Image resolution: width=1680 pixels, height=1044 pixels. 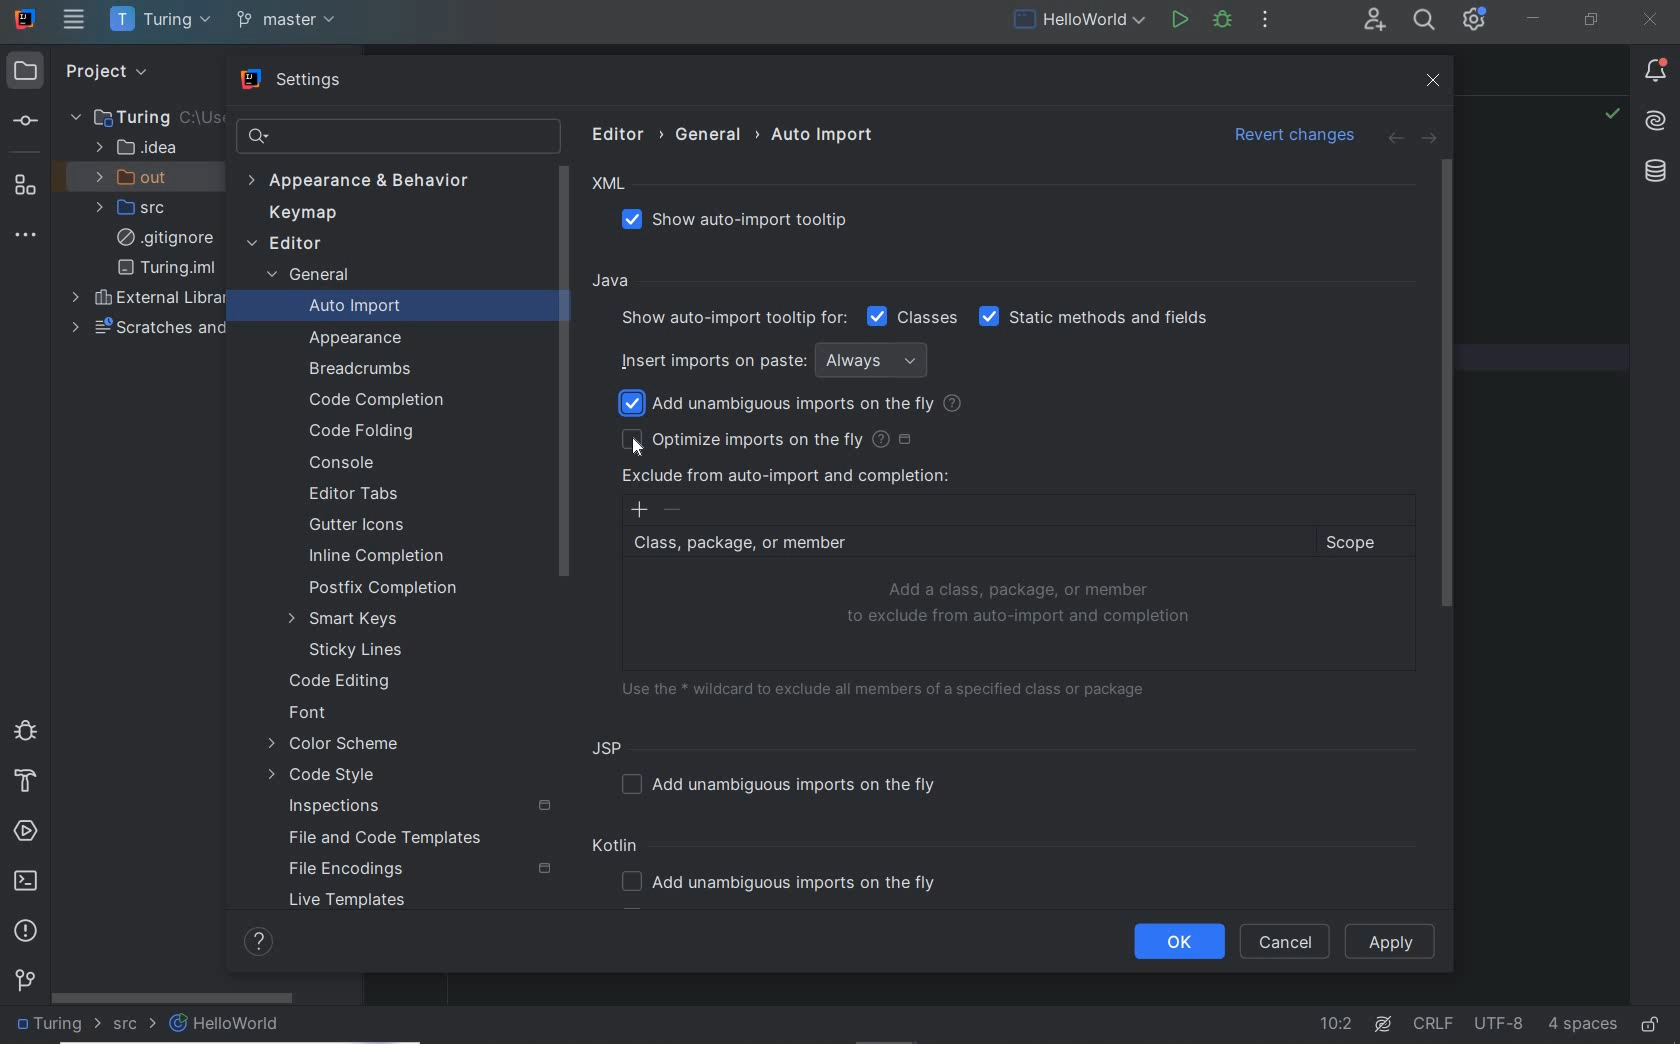 What do you see at coordinates (131, 116) in the screenshot?
I see `Turing(project folder)` at bounding box center [131, 116].